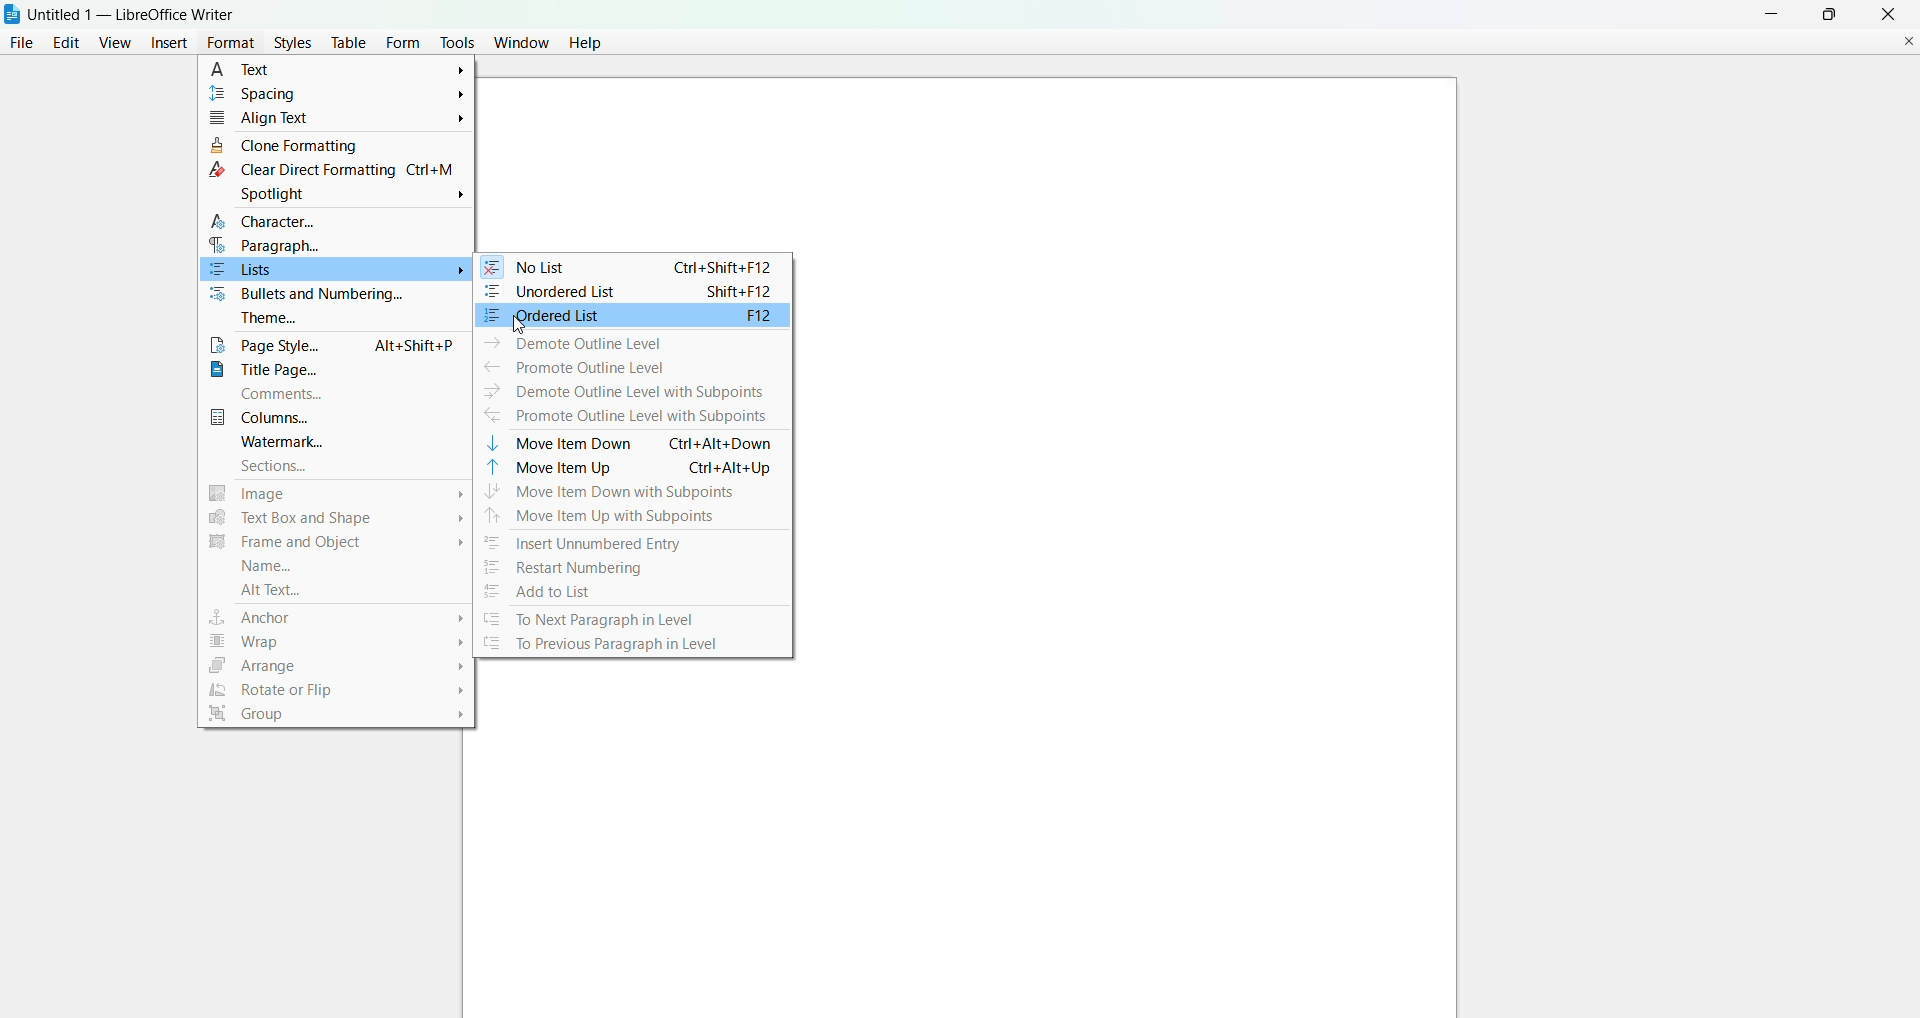 Image resolution: width=1920 pixels, height=1018 pixels. Describe the element at coordinates (337, 643) in the screenshot. I see `wrap` at that location.